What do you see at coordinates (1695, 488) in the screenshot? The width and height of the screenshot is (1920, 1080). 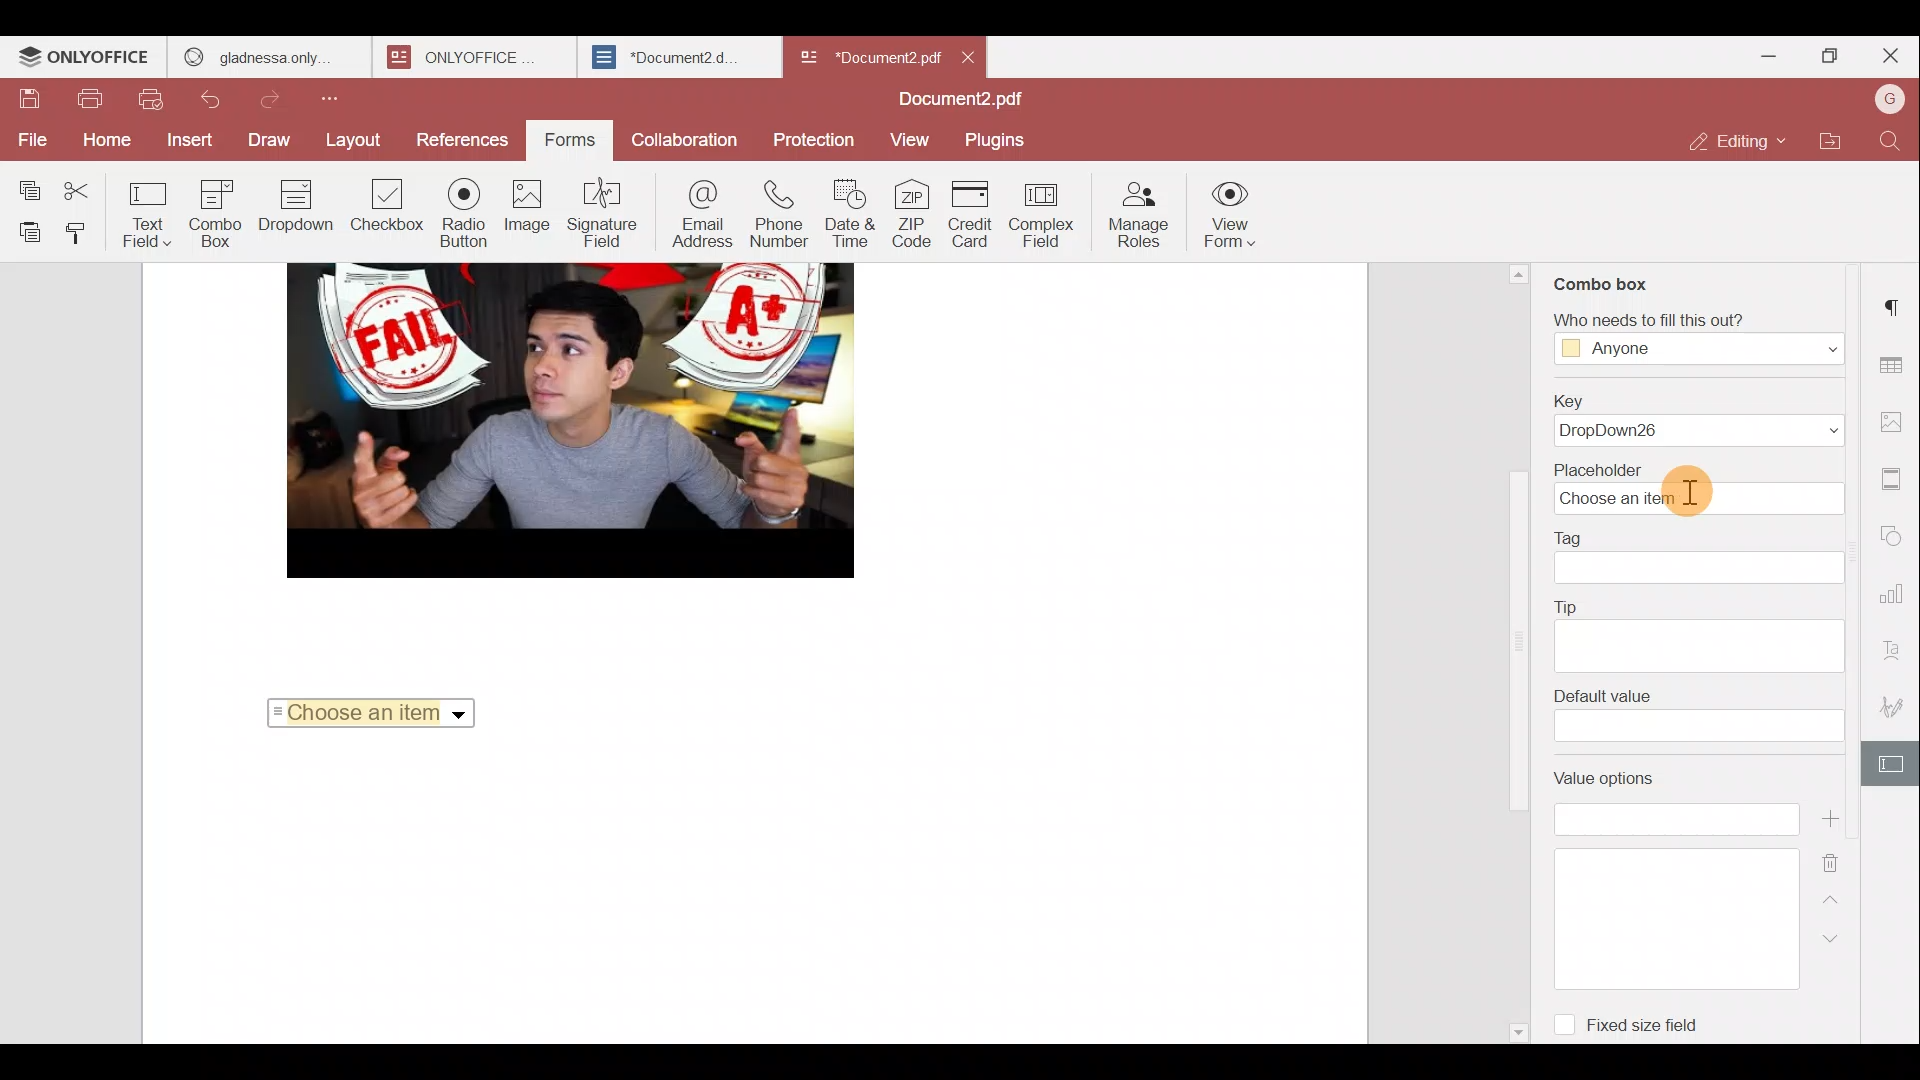 I see `cursor` at bounding box center [1695, 488].